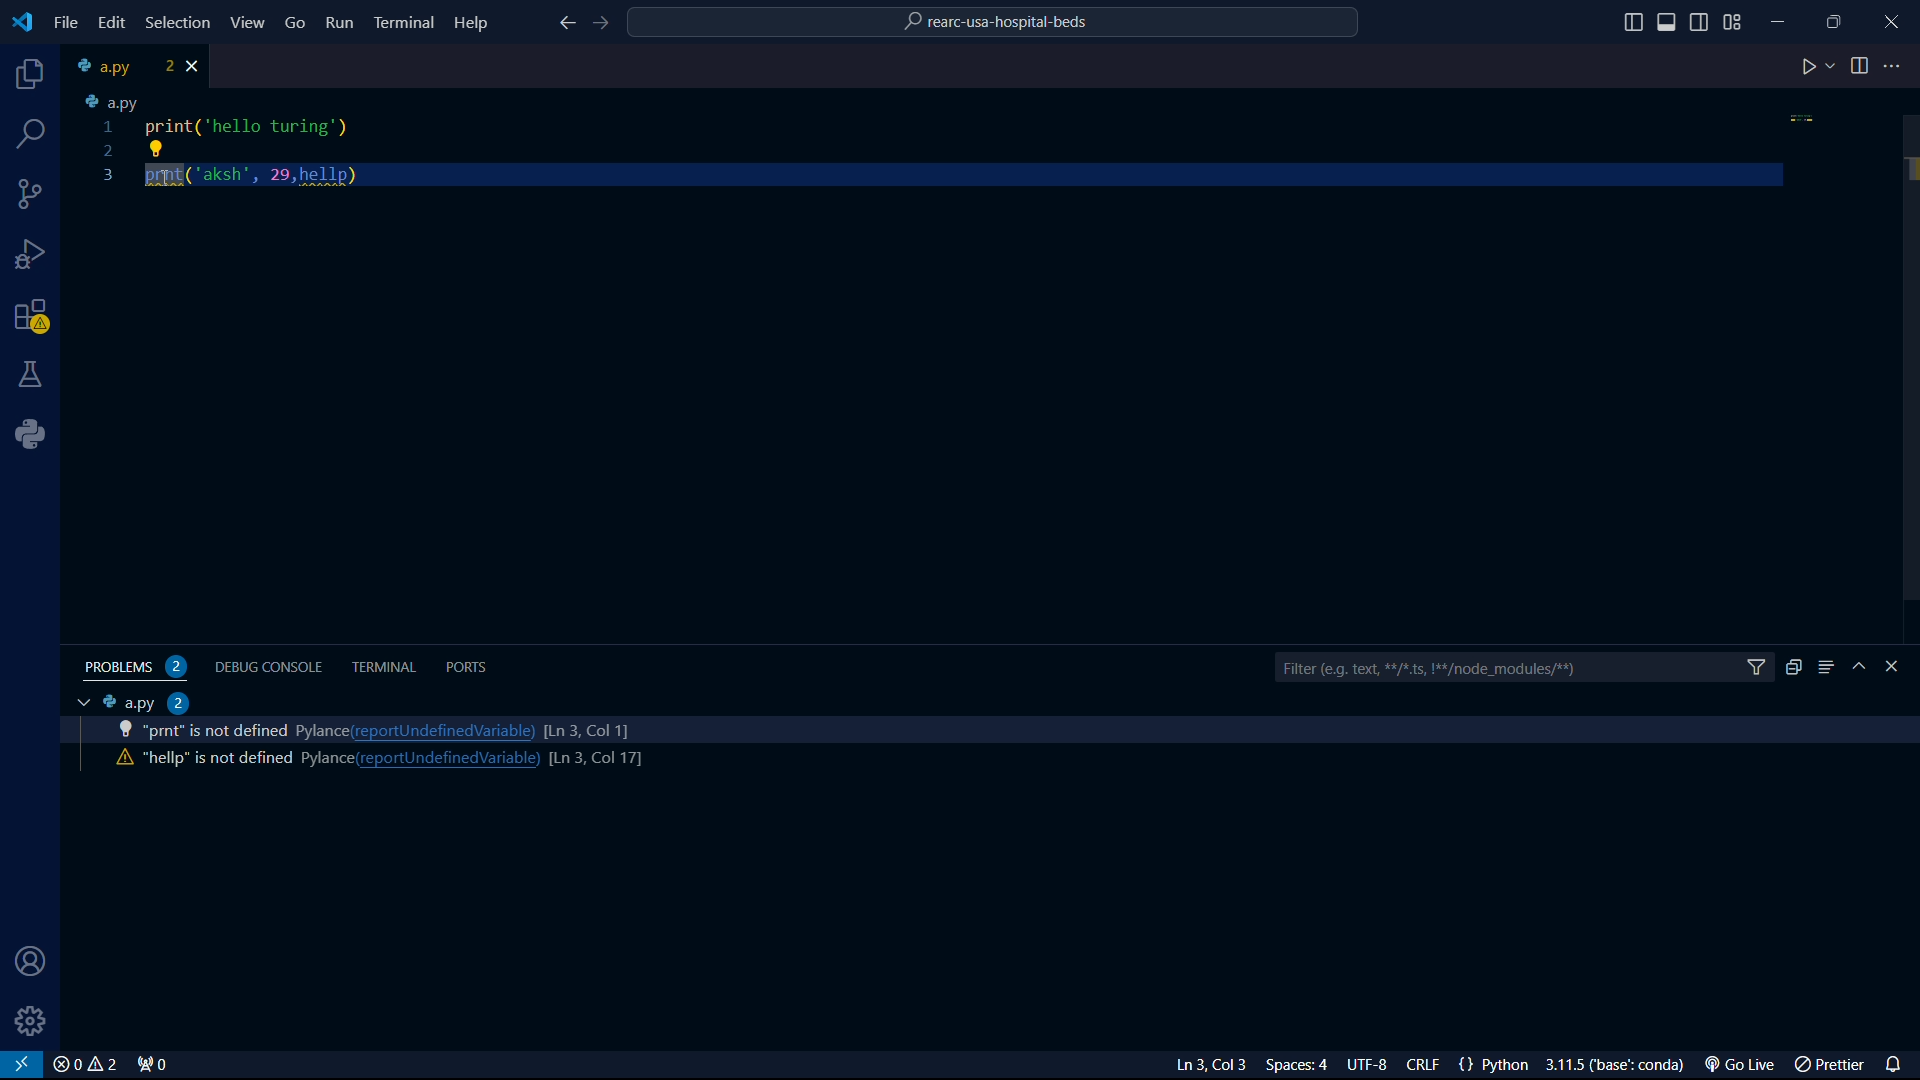  I want to click on Selection, so click(181, 24).